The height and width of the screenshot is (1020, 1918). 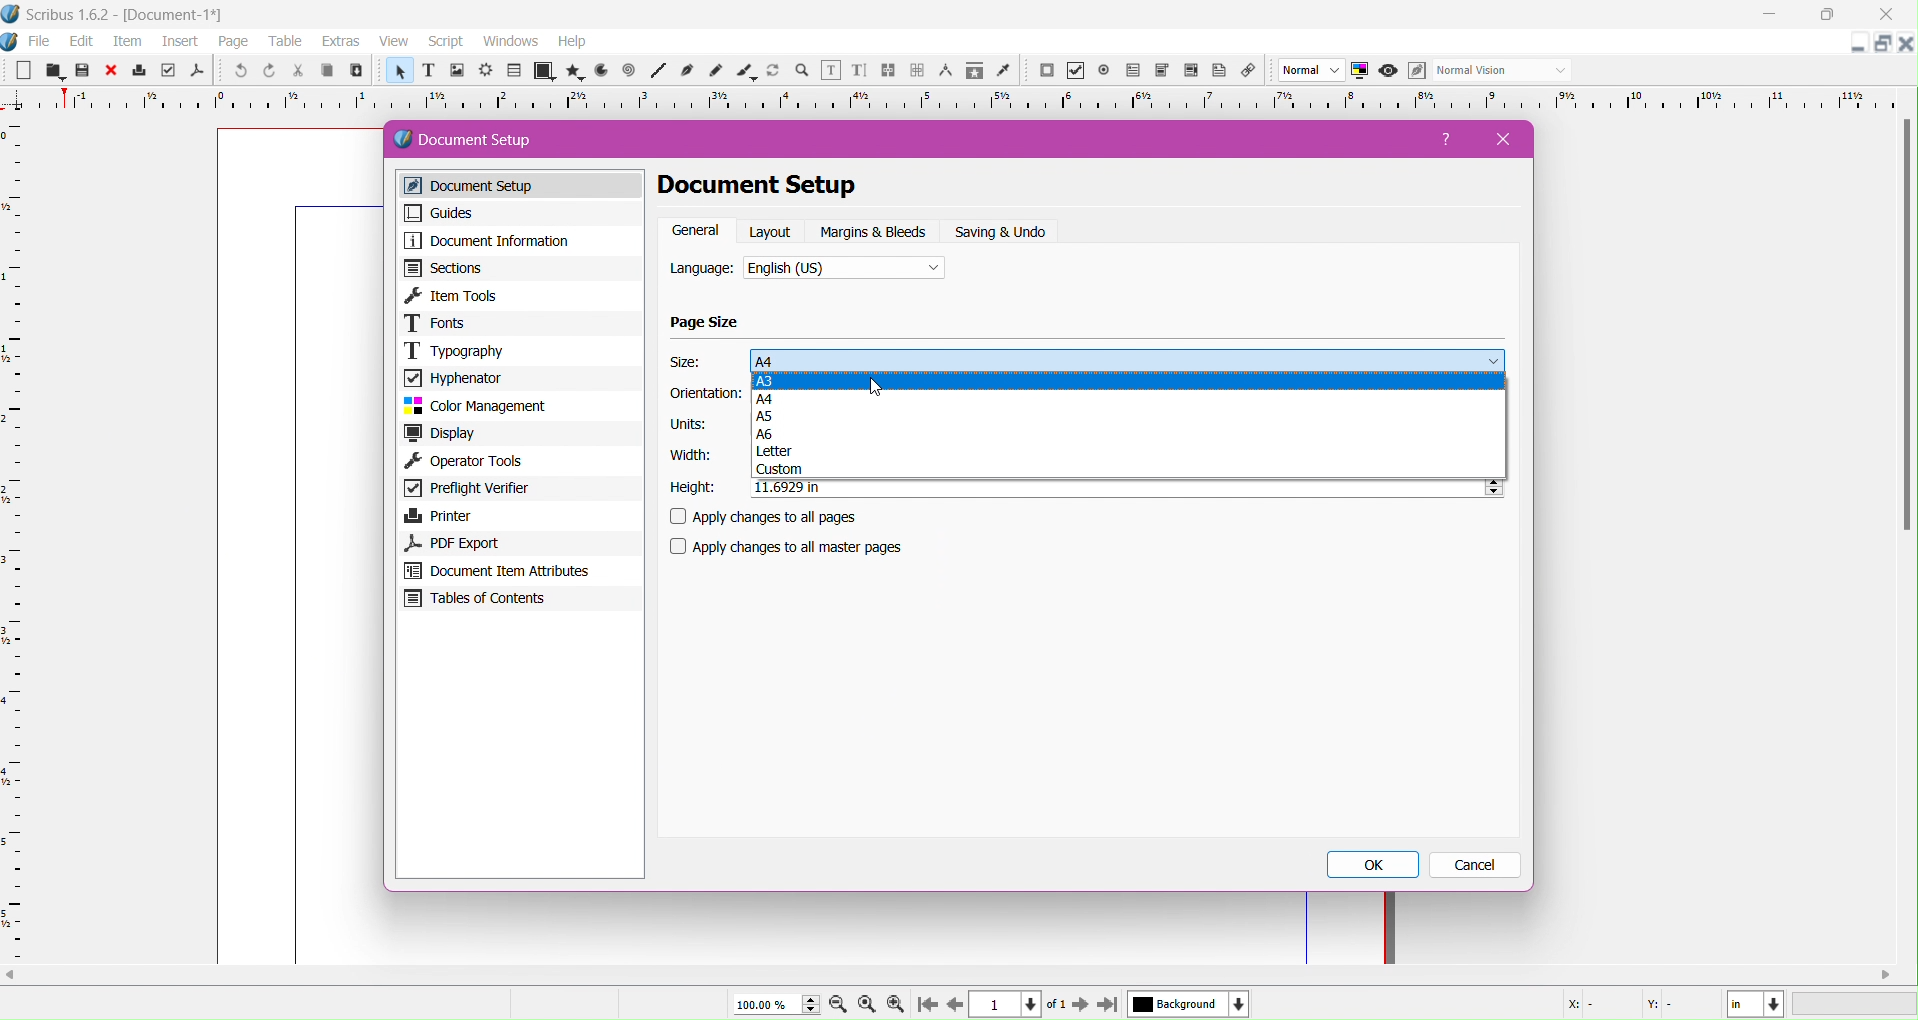 I want to click on , so click(x=198, y=71).